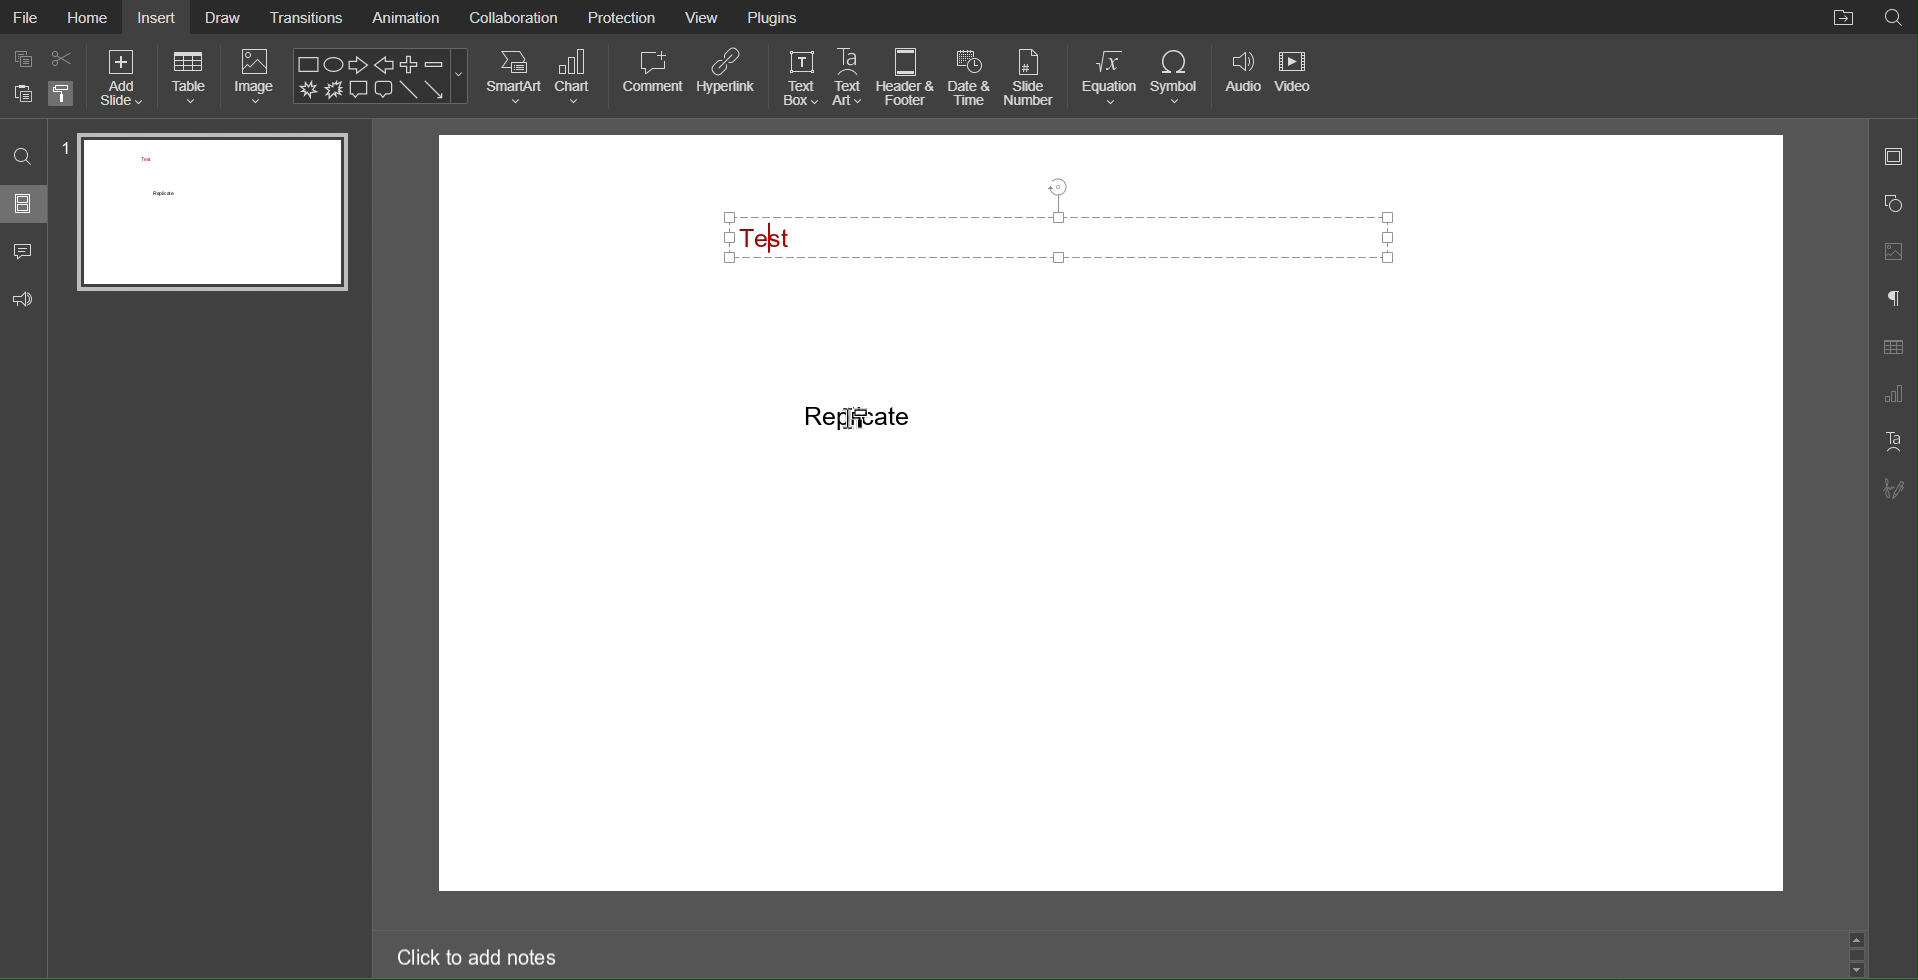  Describe the element at coordinates (728, 77) in the screenshot. I see `Hyperlink` at that location.